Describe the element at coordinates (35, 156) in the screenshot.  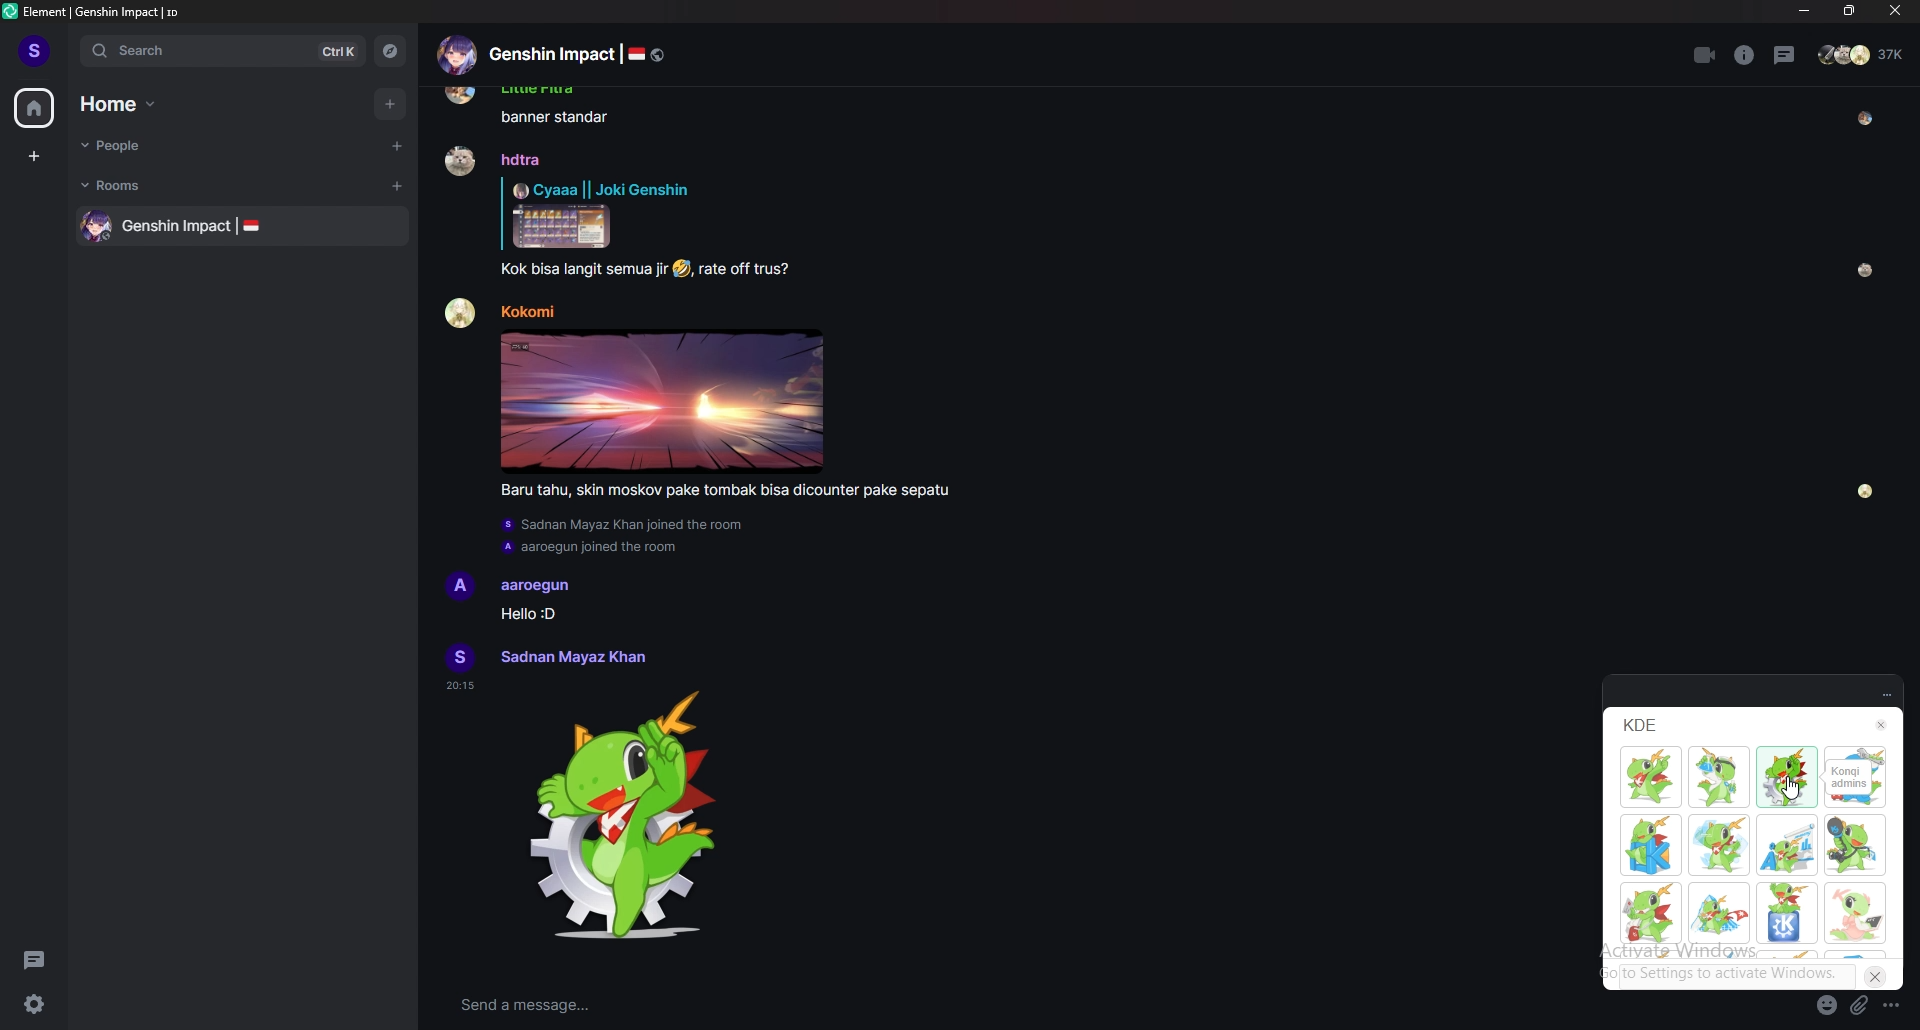
I see `create a space` at that location.